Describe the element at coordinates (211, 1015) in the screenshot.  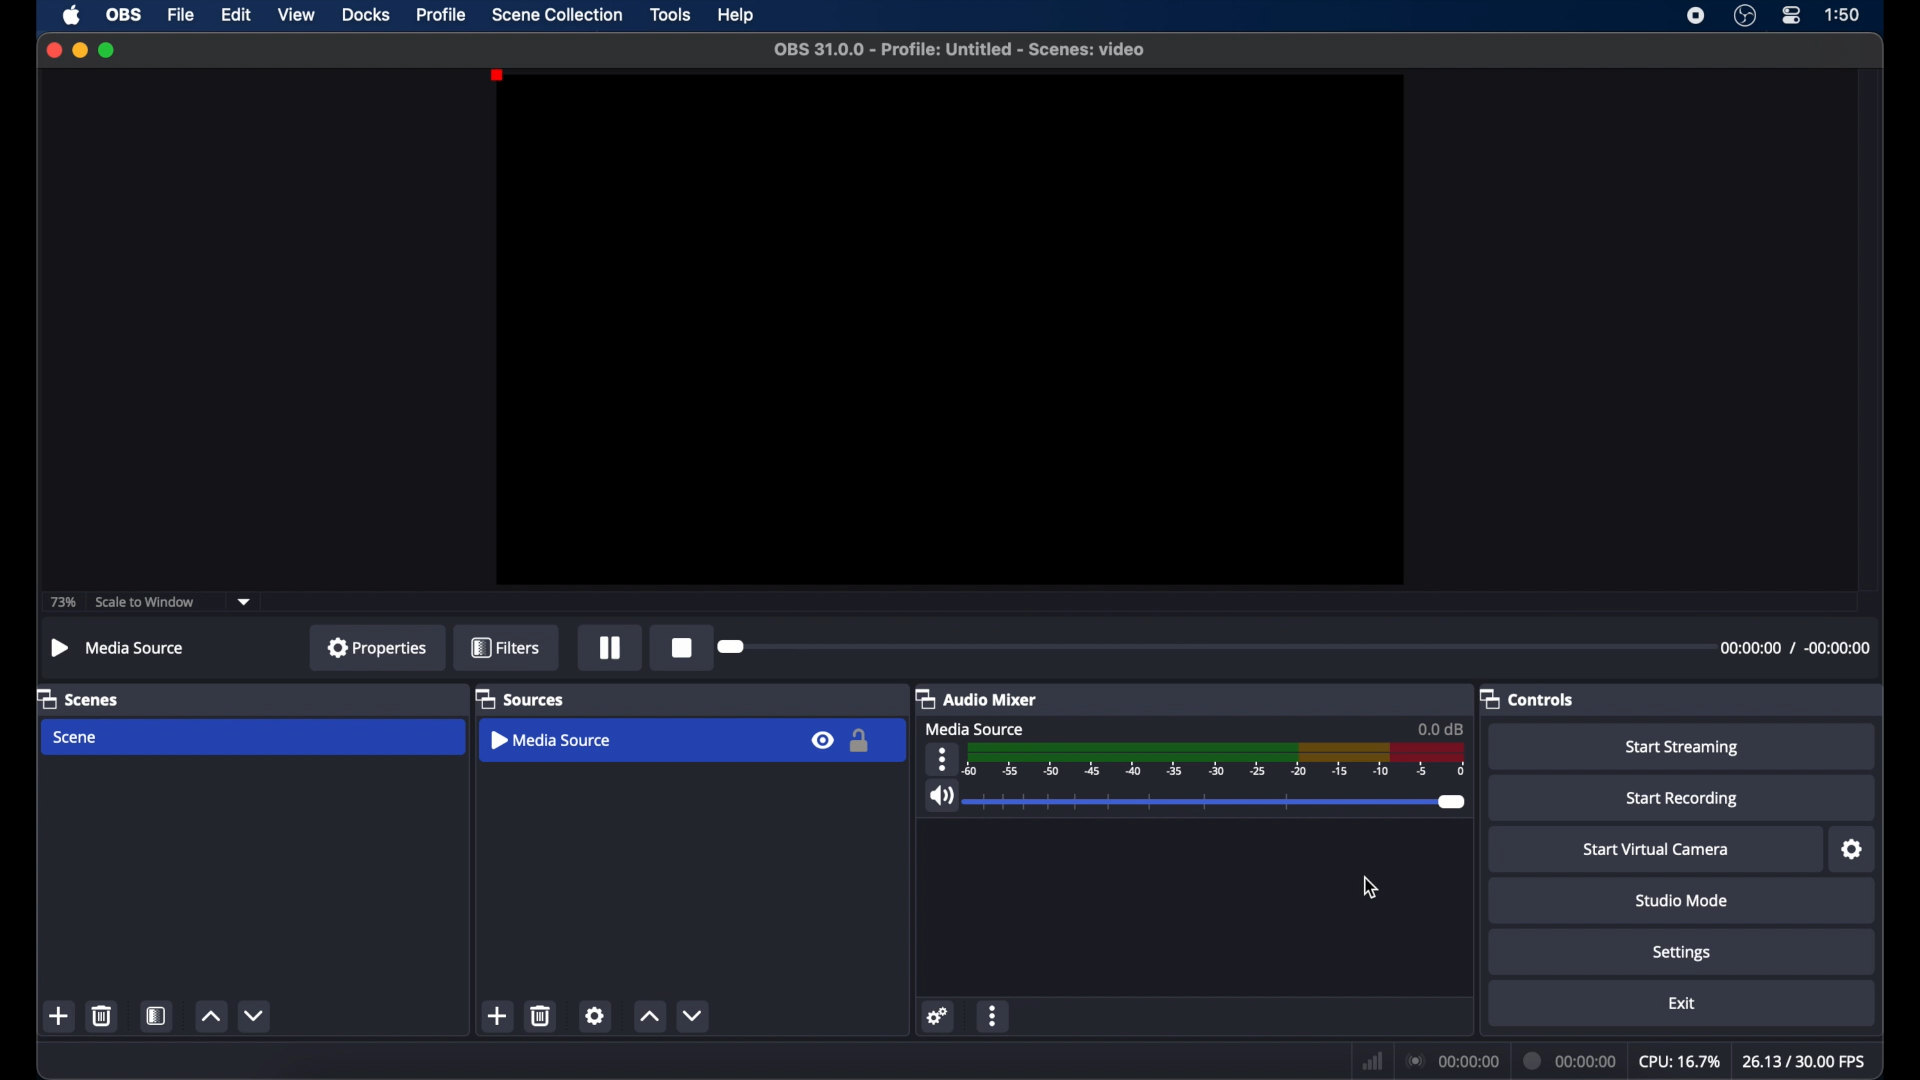
I see `increment` at that location.